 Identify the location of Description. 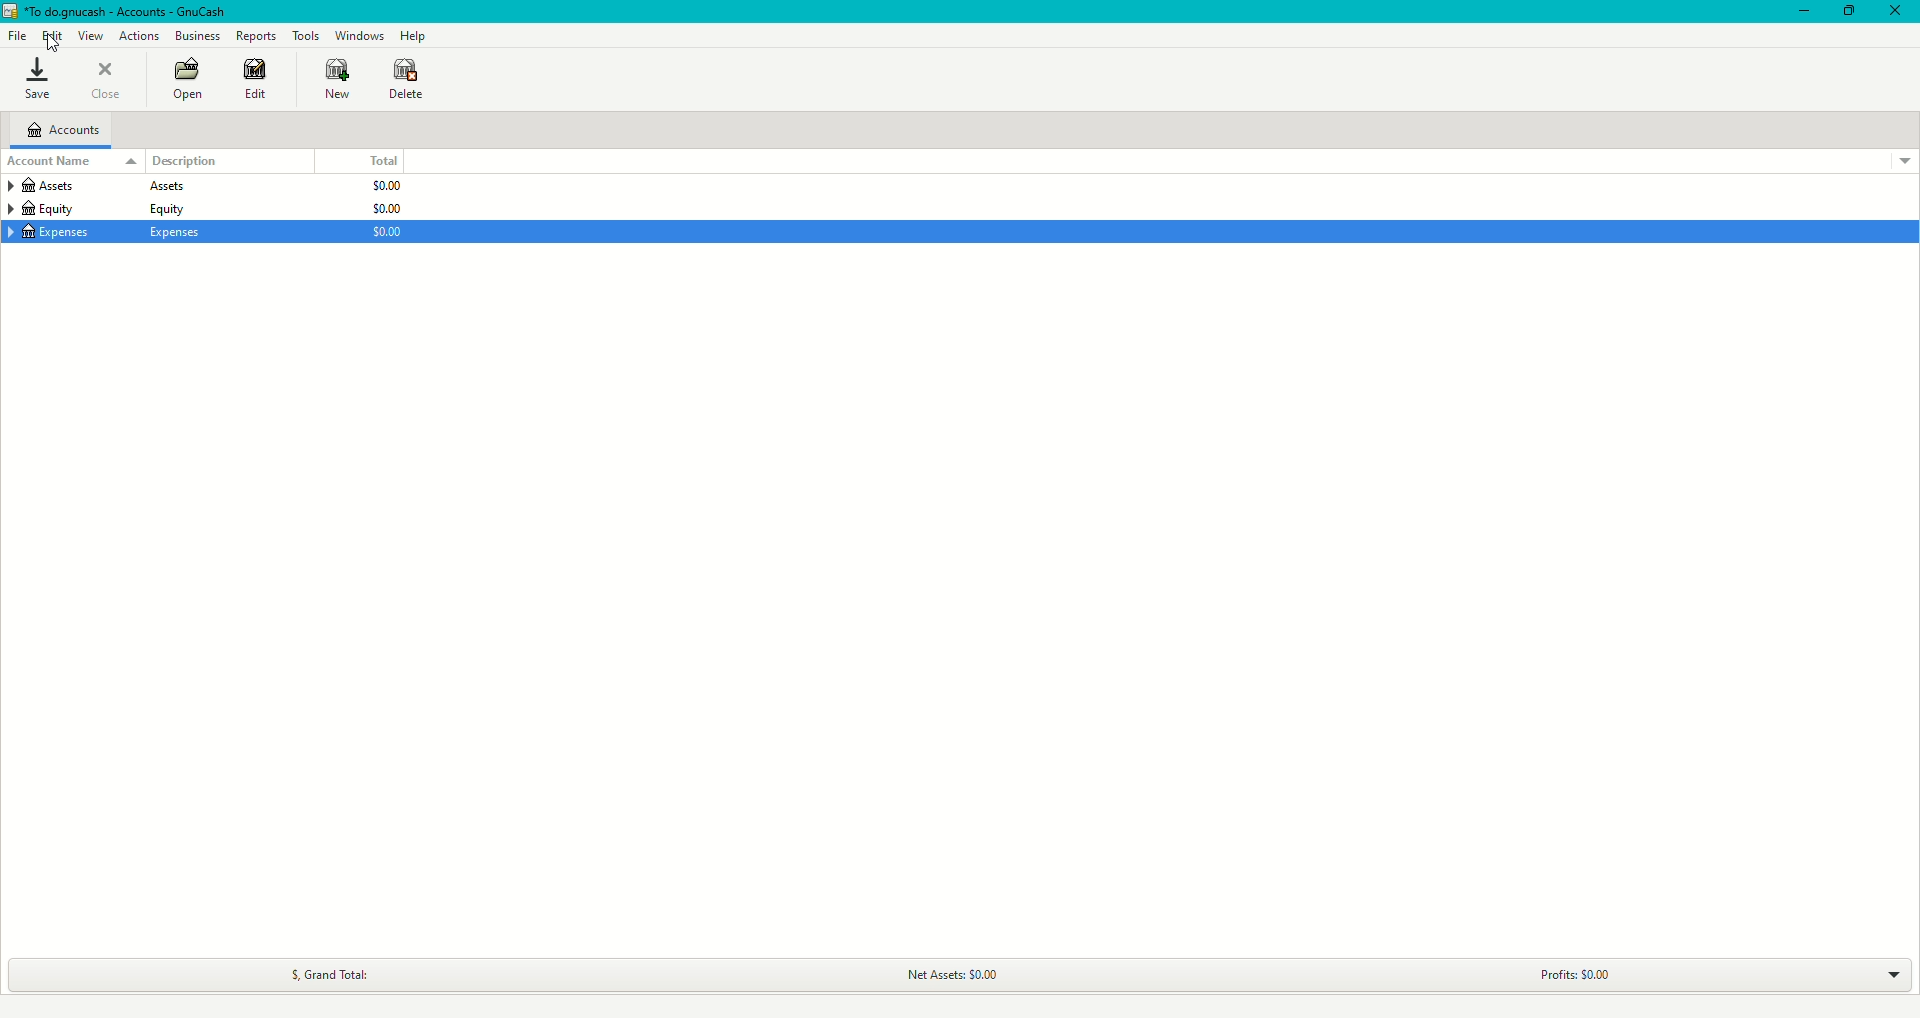
(186, 161).